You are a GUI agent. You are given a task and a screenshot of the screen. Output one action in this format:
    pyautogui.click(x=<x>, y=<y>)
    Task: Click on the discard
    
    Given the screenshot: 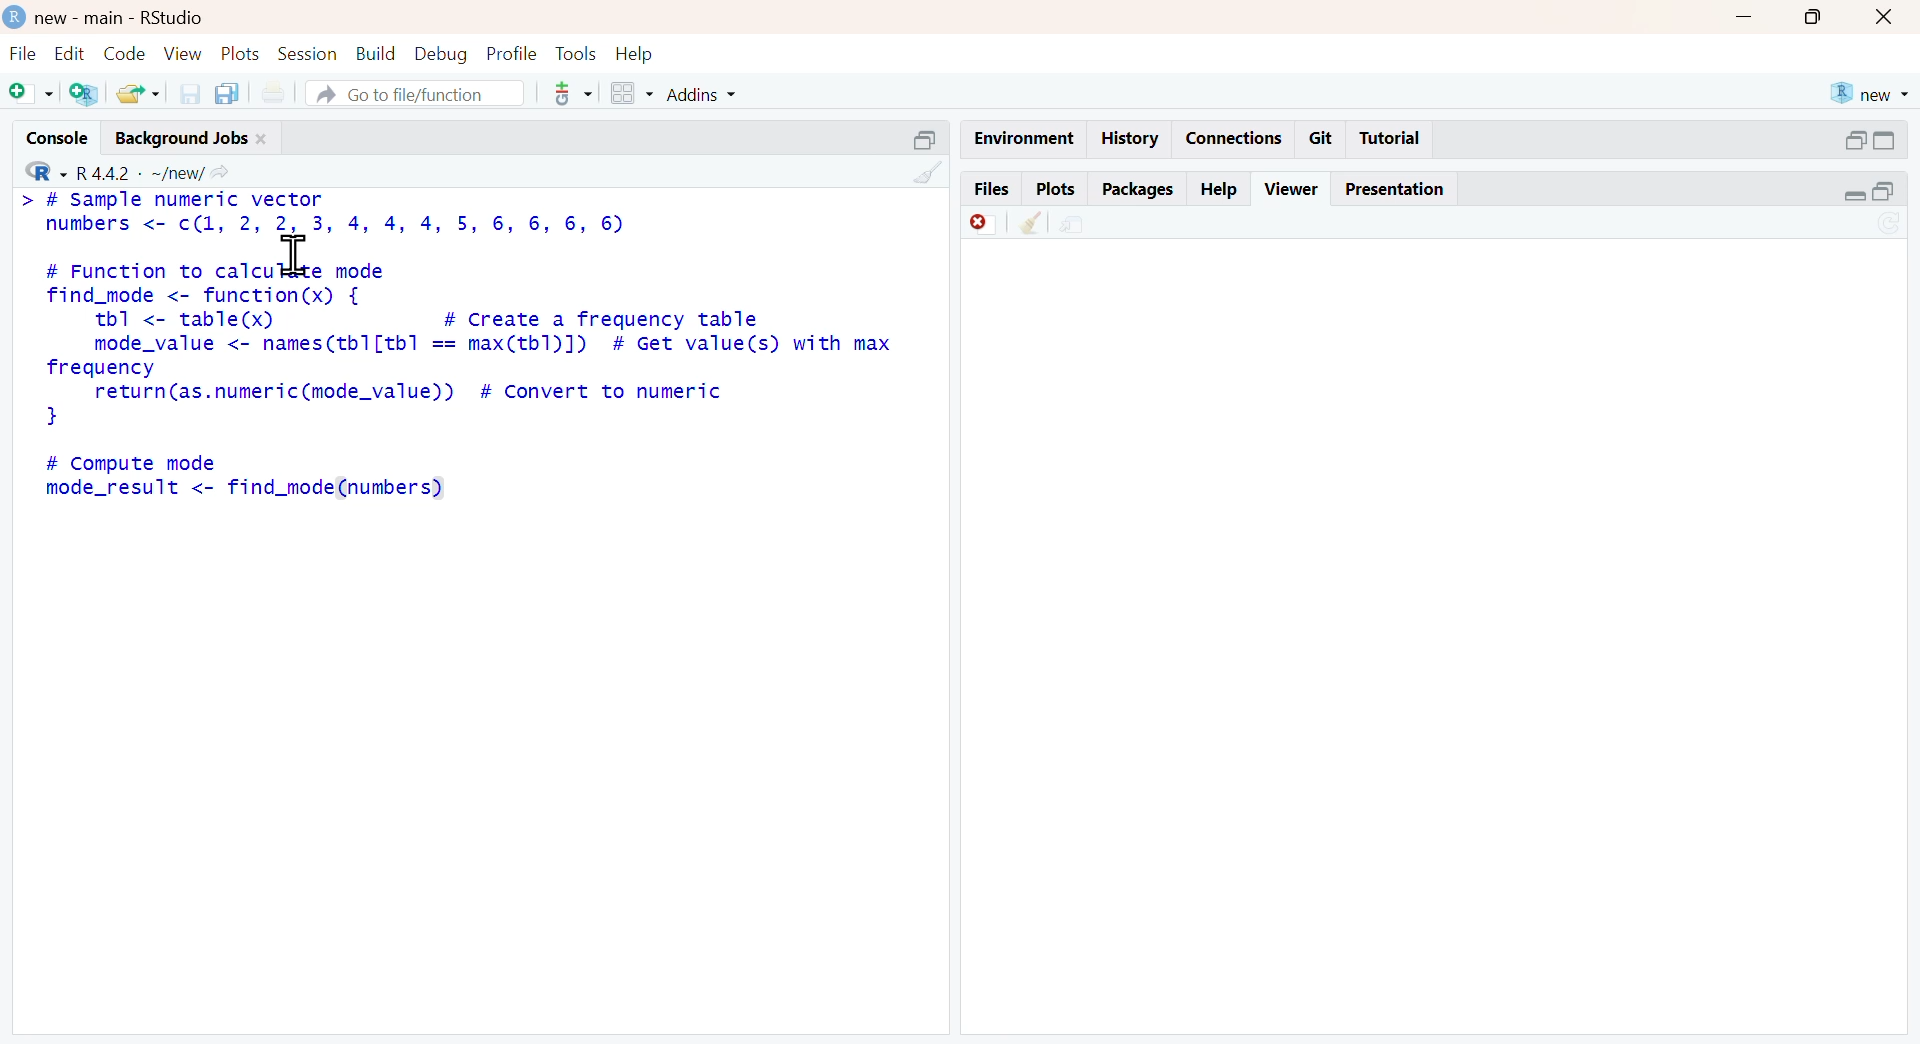 What is the action you would take?
    pyautogui.click(x=984, y=224)
    